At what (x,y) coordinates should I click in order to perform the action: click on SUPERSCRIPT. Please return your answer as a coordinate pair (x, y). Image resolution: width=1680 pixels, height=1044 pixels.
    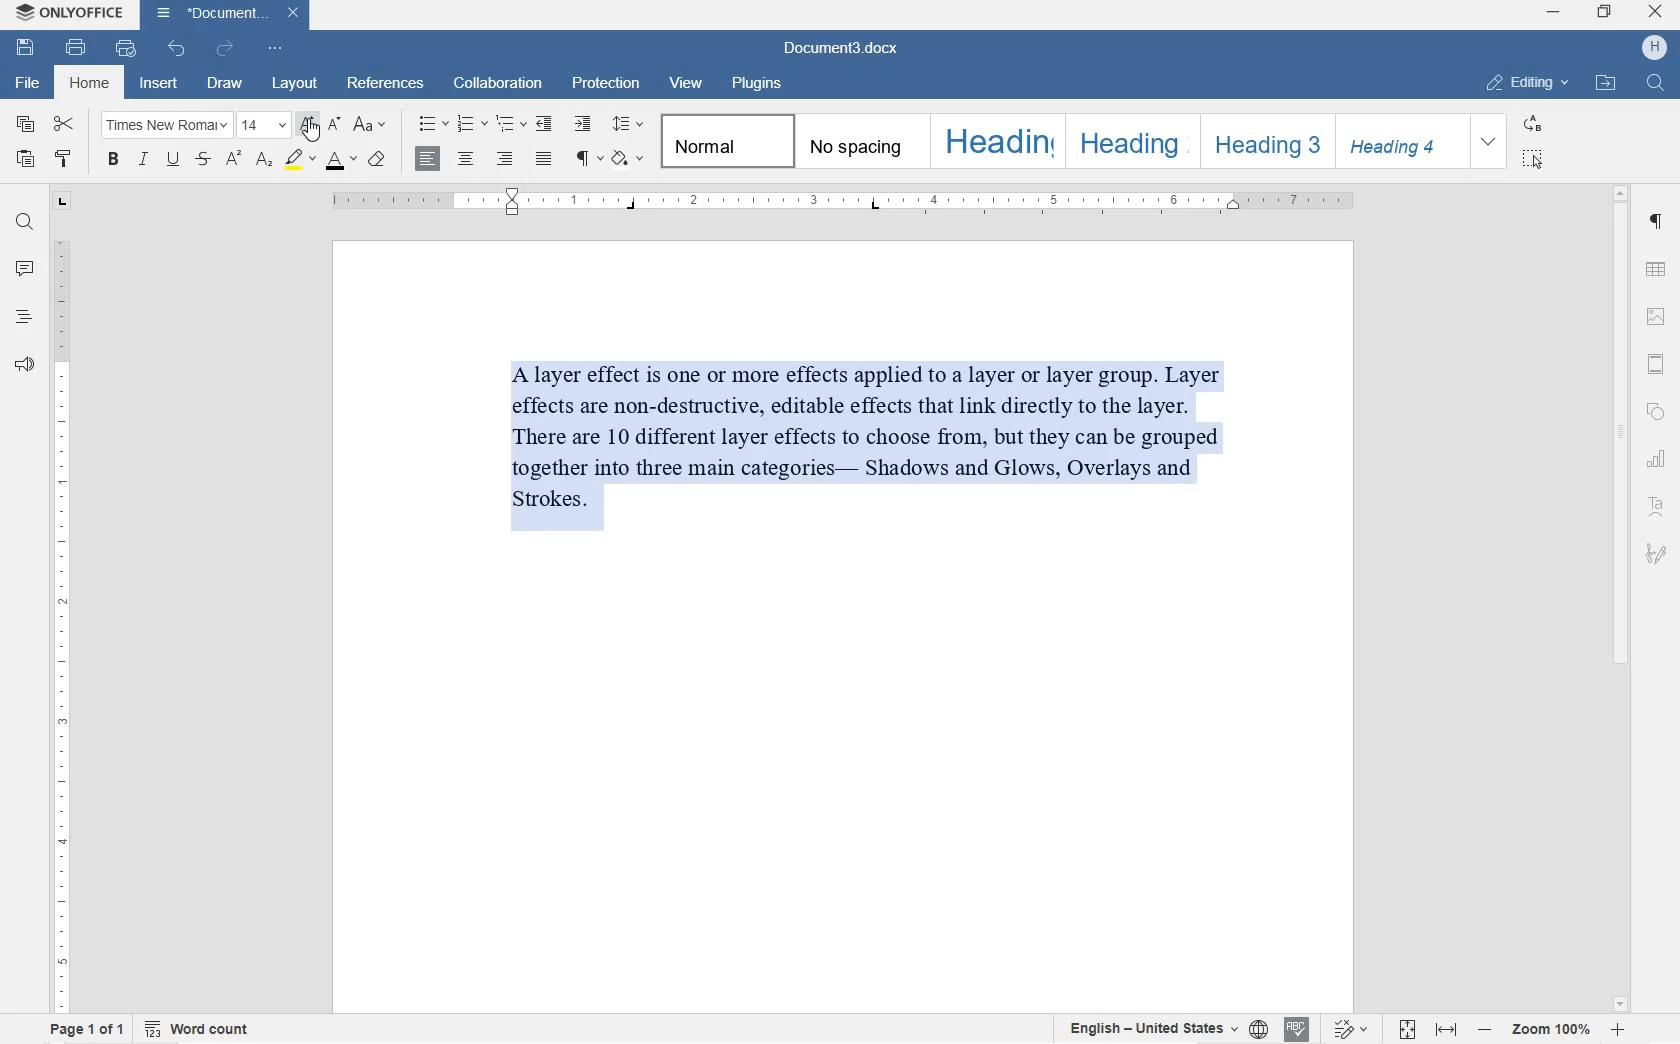
    Looking at the image, I should click on (233, 162).